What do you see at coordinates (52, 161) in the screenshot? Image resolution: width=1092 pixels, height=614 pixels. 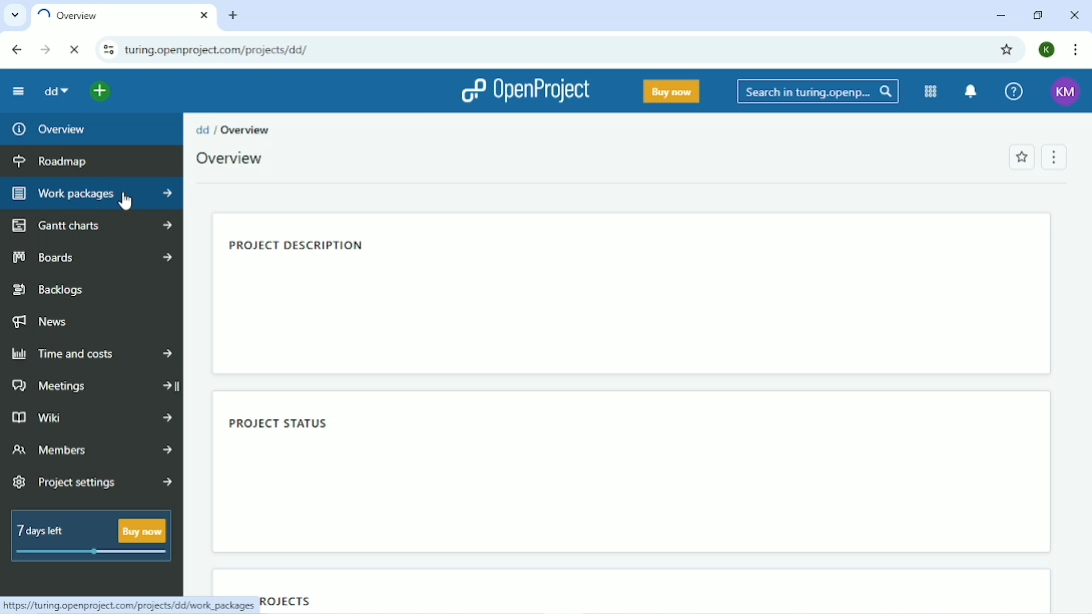 I see `Roadmap` at bounding box center [52, 161].